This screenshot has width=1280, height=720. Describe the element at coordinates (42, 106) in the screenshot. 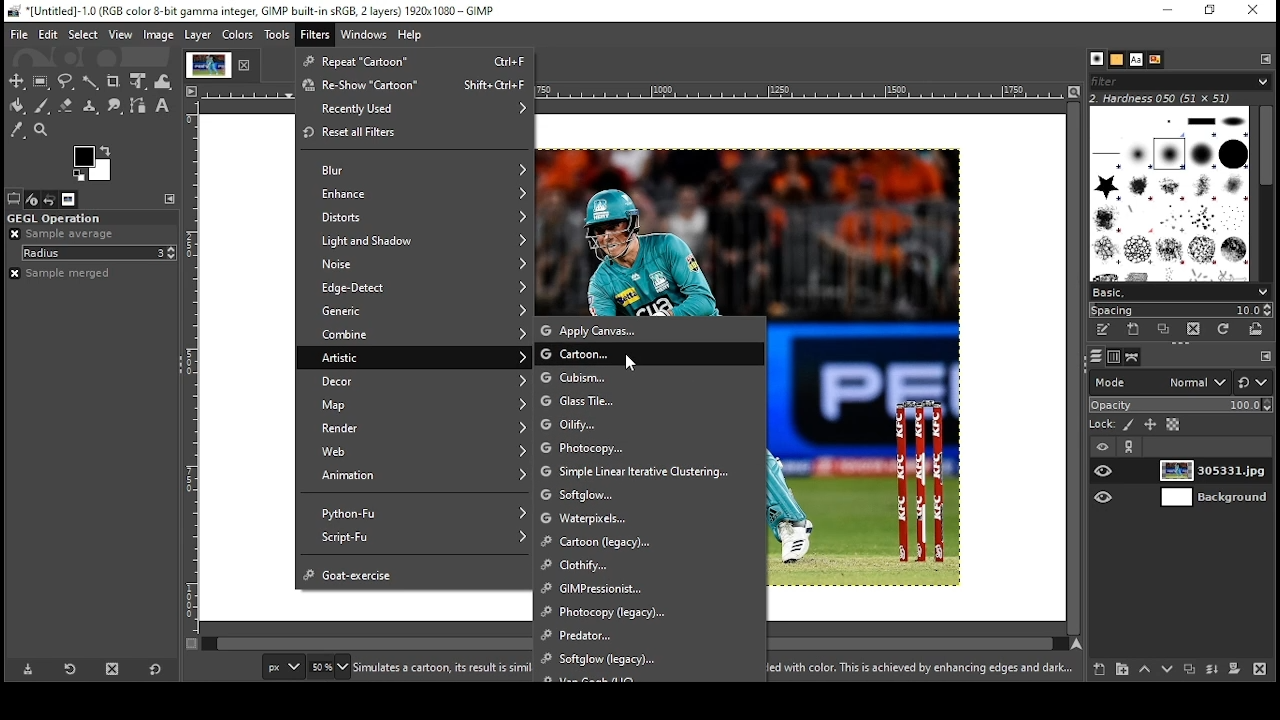

I see `paintbrush tool` at that location.